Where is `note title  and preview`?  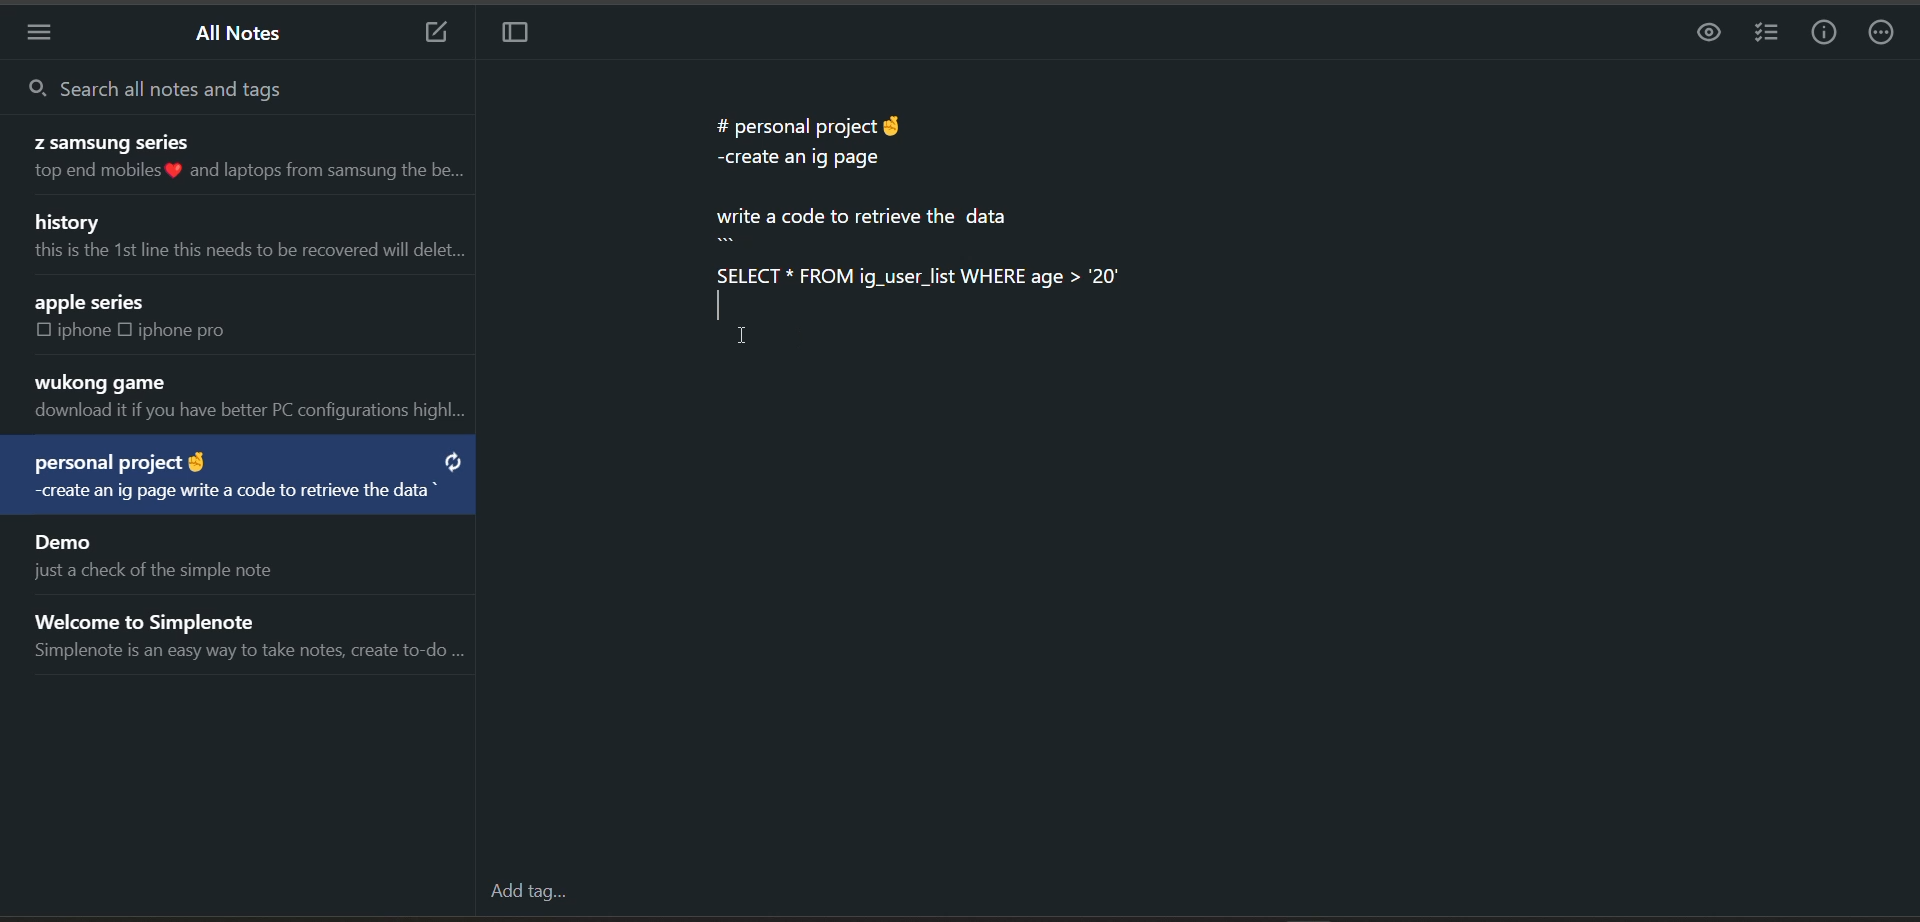 note title  and preview is located at coordinates (207, 317).